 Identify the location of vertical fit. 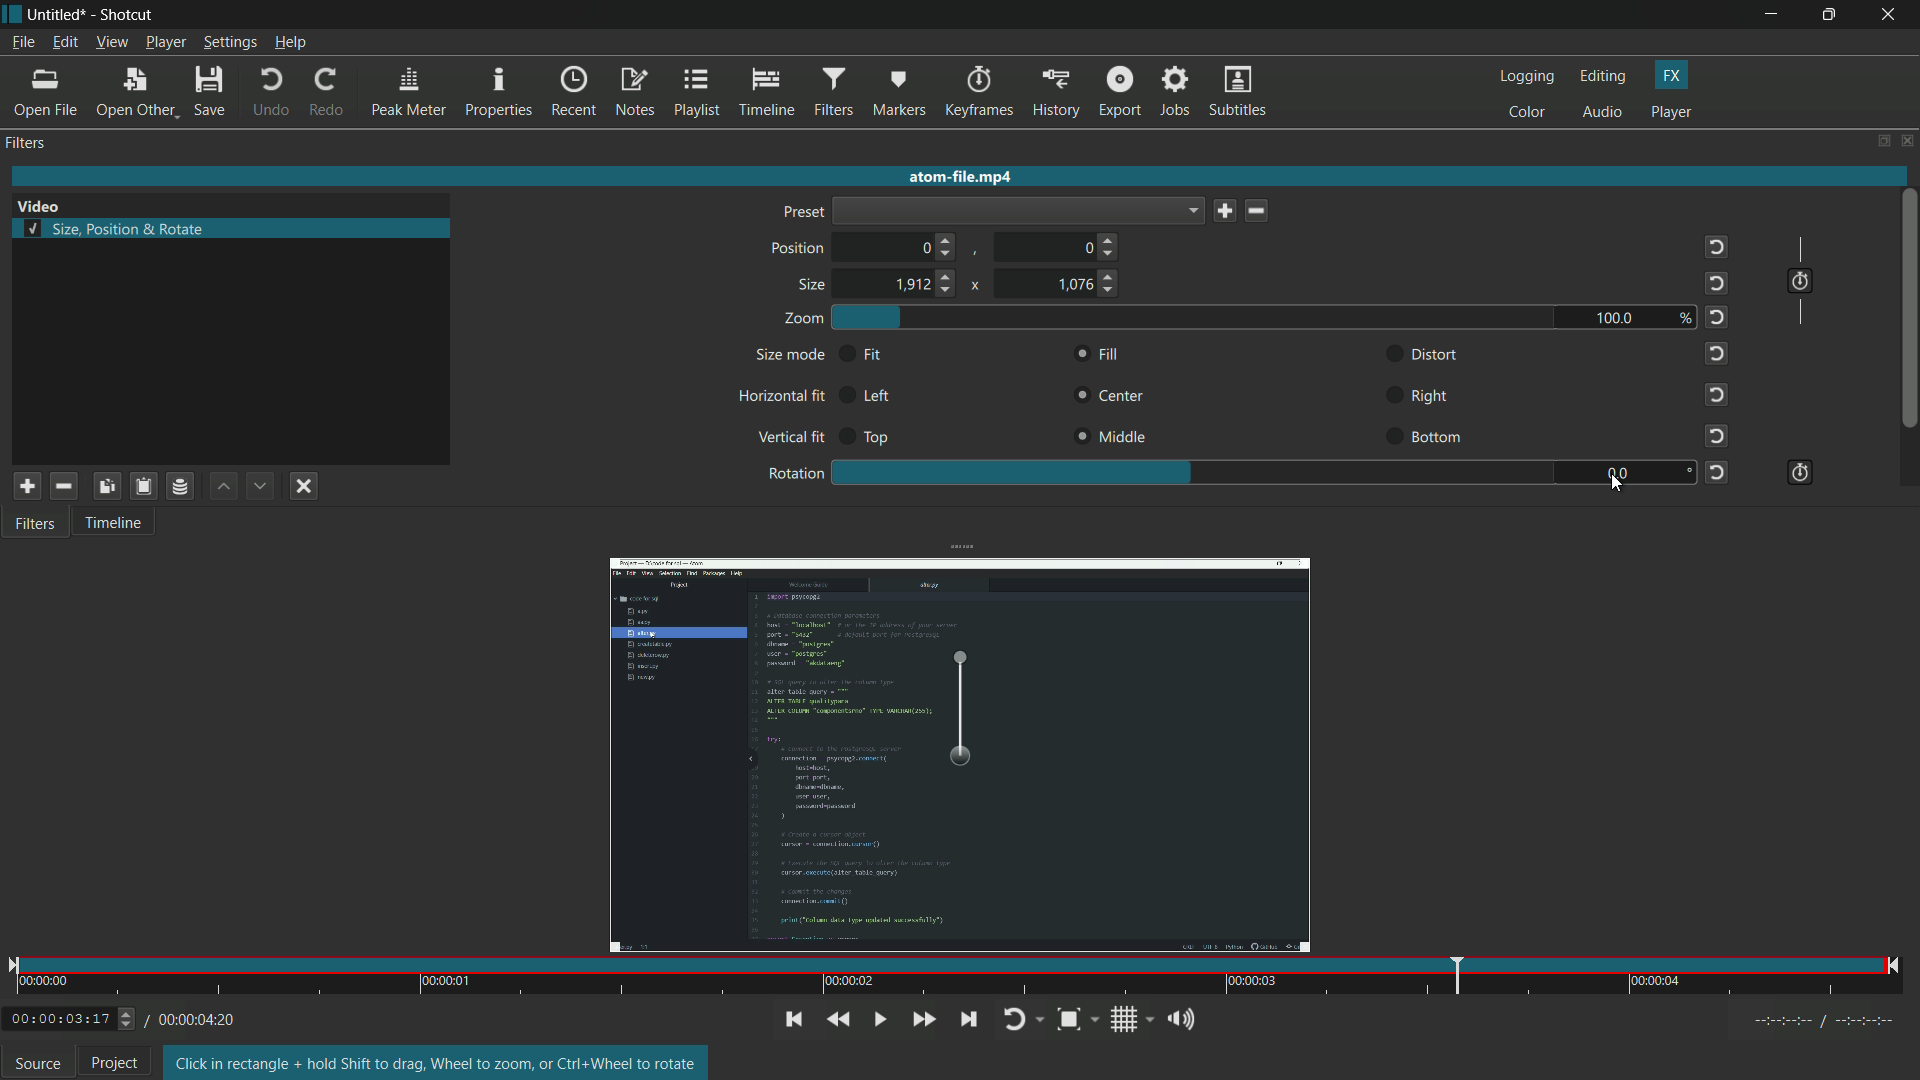
(788, 438).